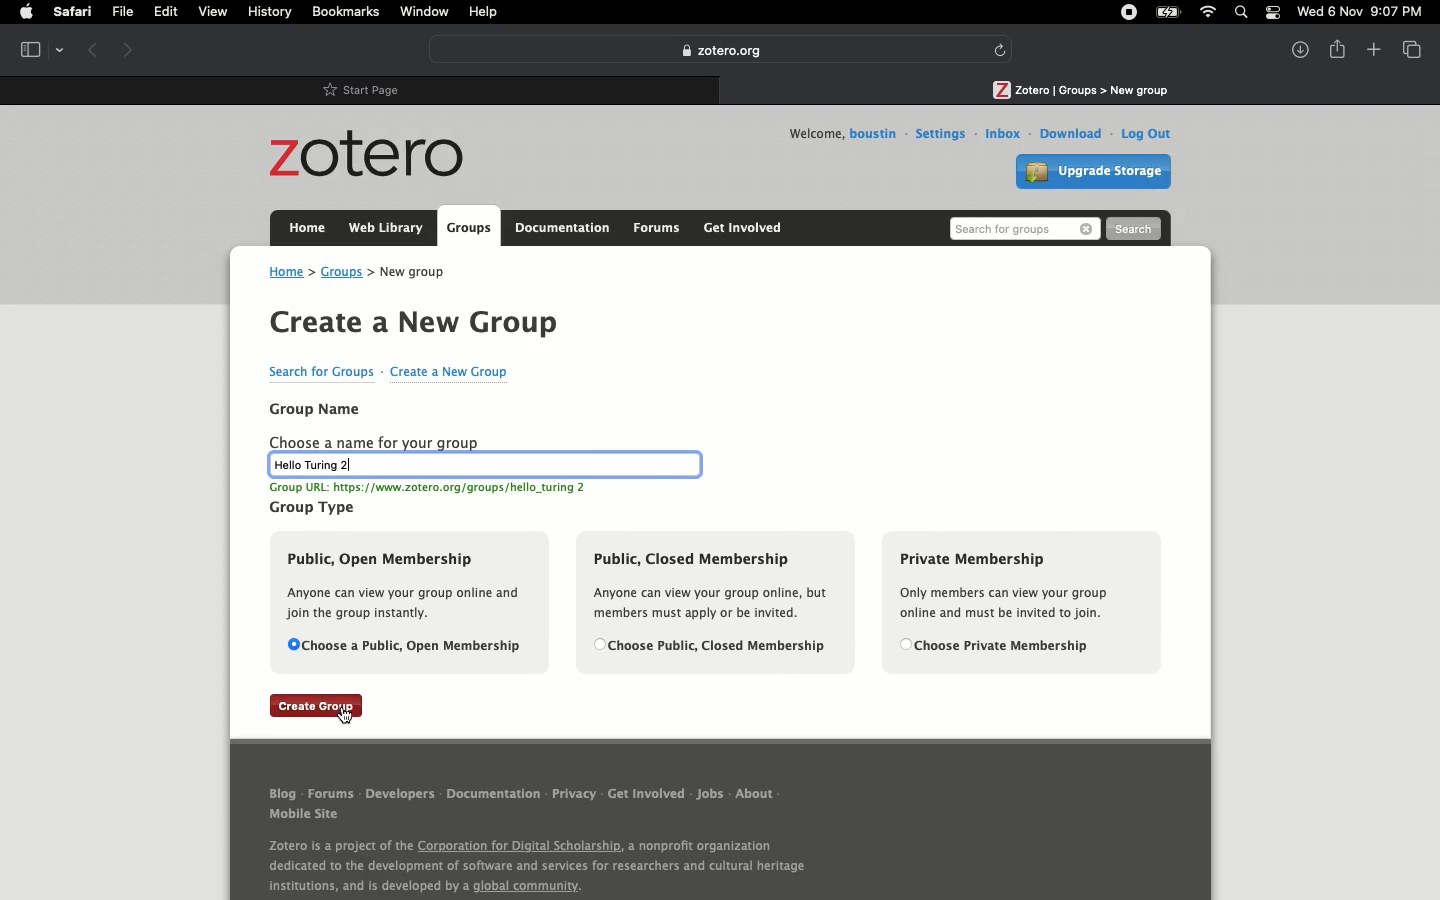  What do you see at coordinates (1270, 15) in the screenshot?
I see `Notification bar` at bounding box center [1270, 15].